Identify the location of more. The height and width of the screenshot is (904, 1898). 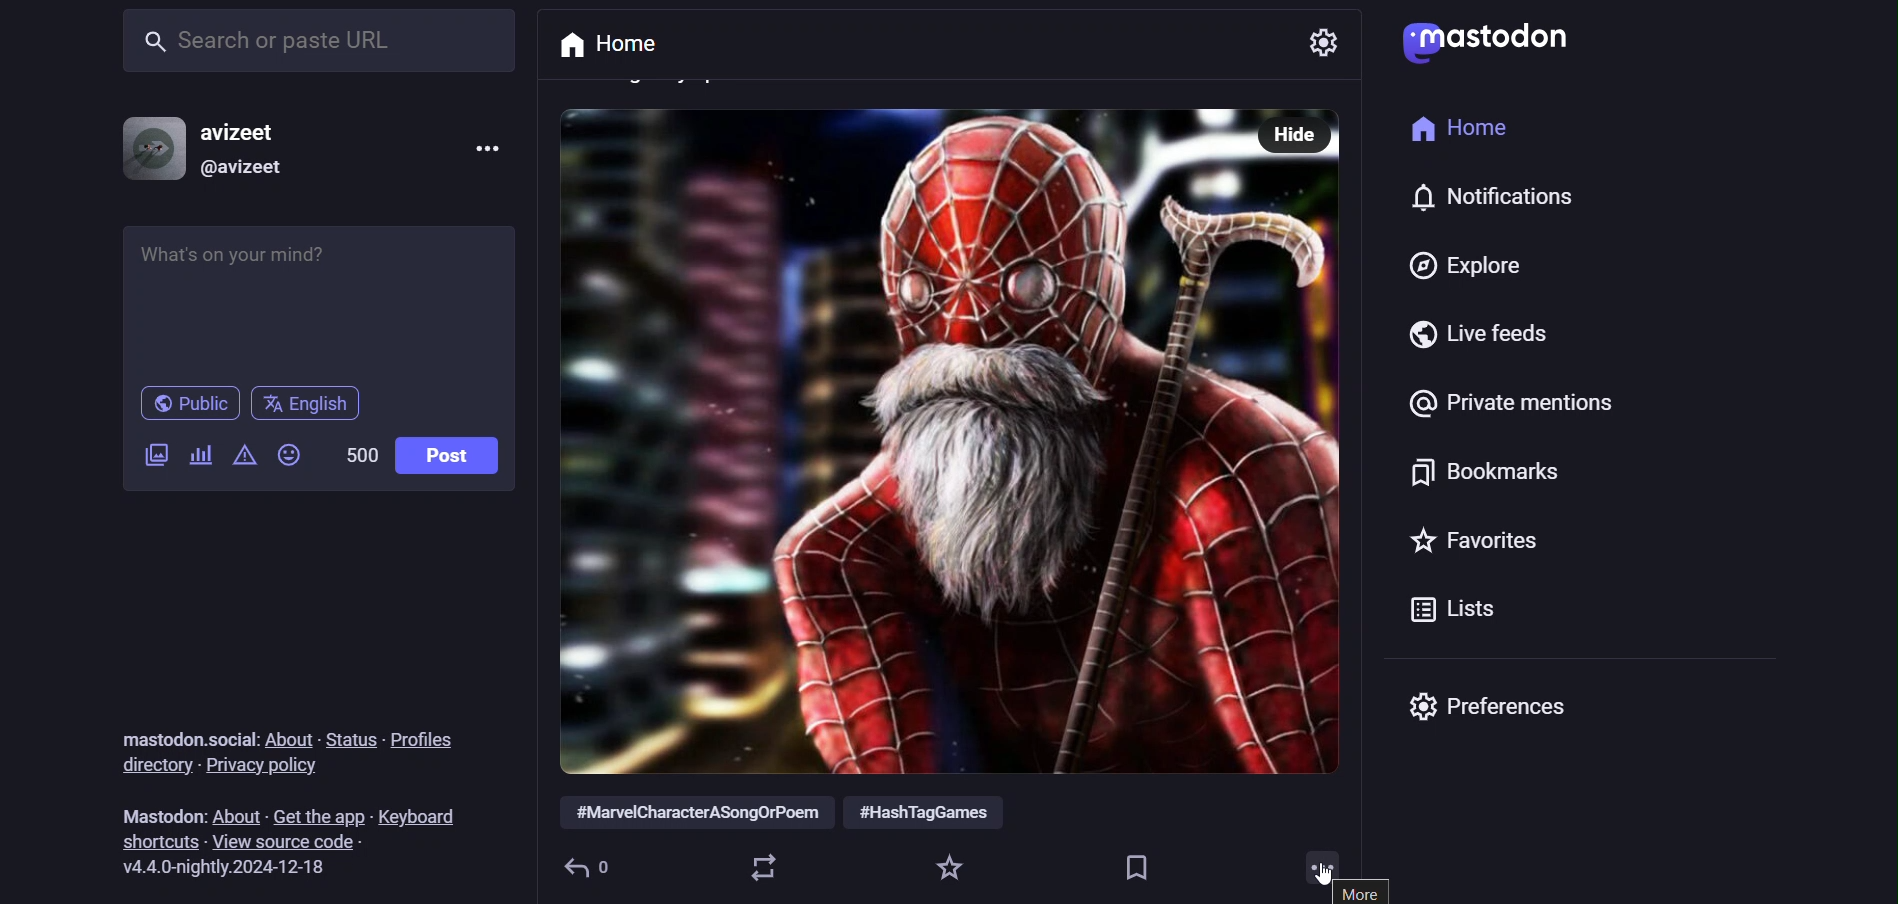
(1317, 872).